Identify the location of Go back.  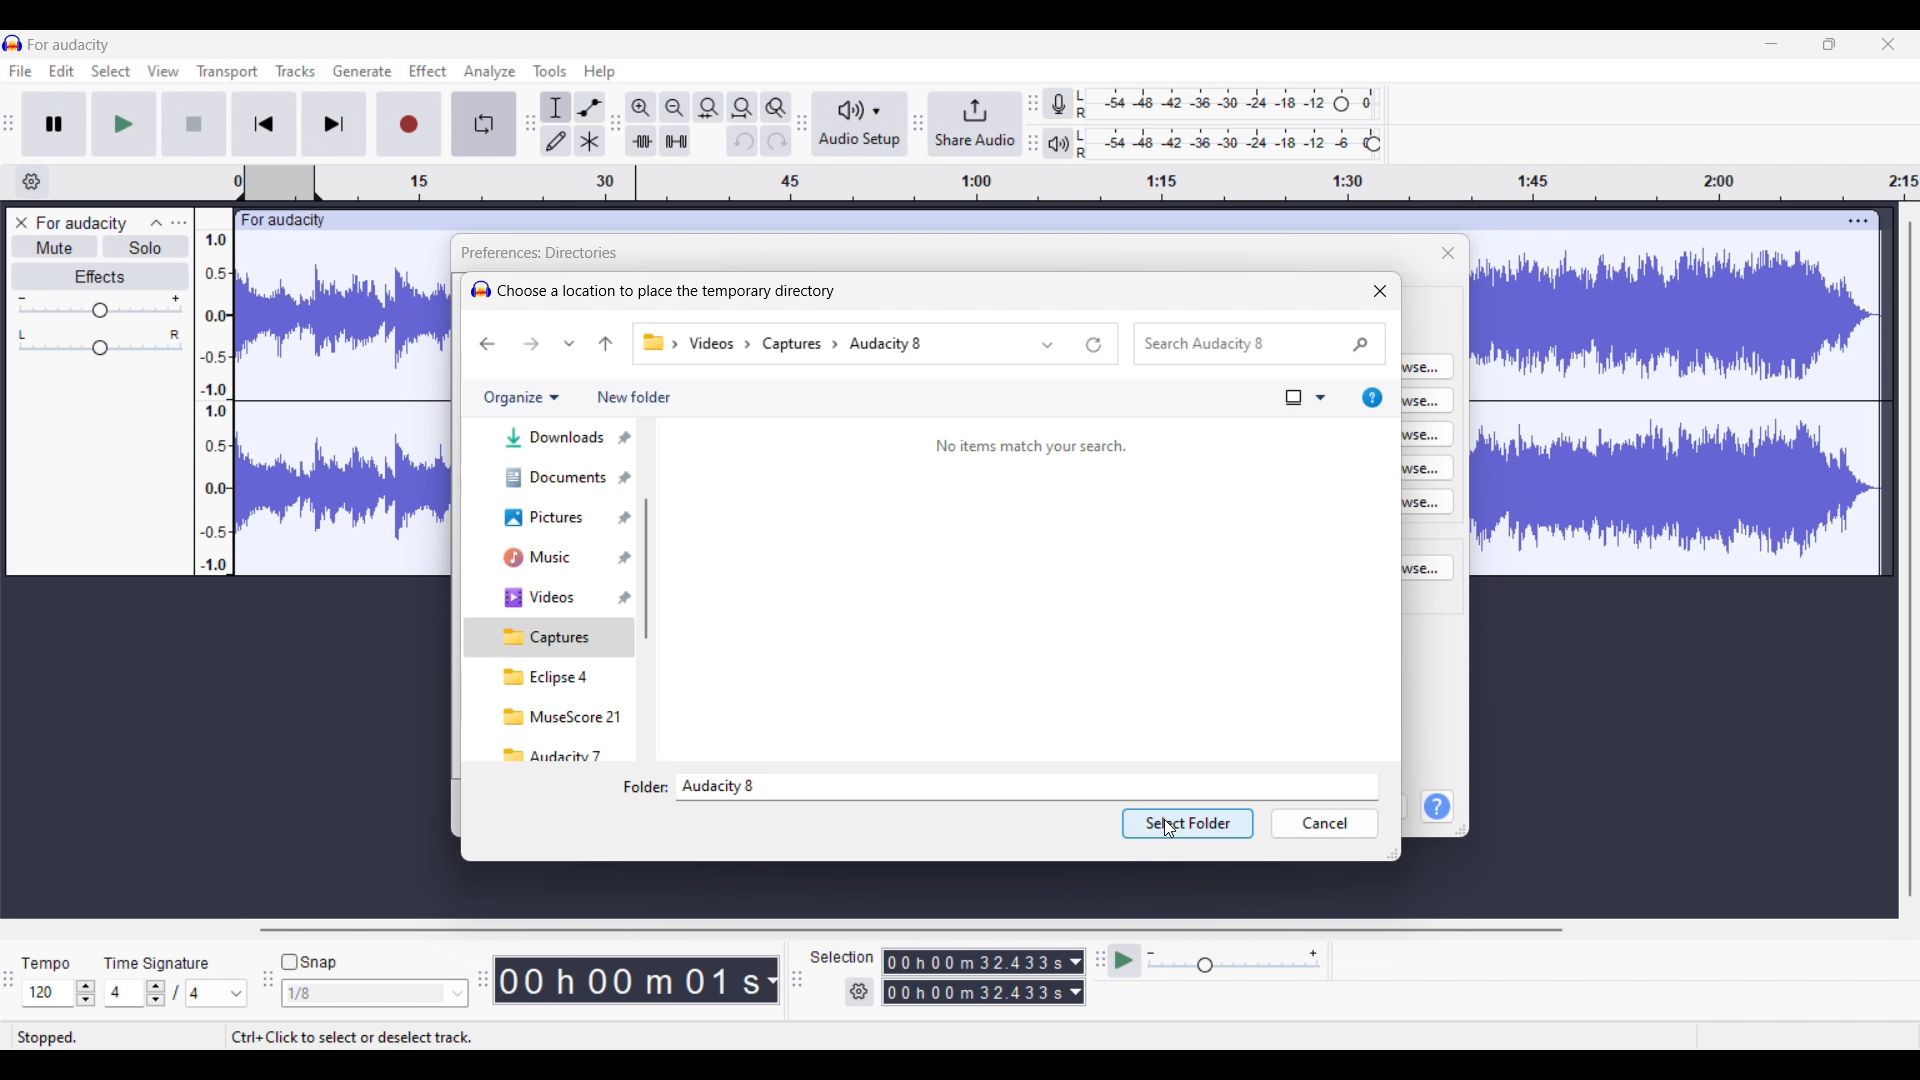
(488, 344).